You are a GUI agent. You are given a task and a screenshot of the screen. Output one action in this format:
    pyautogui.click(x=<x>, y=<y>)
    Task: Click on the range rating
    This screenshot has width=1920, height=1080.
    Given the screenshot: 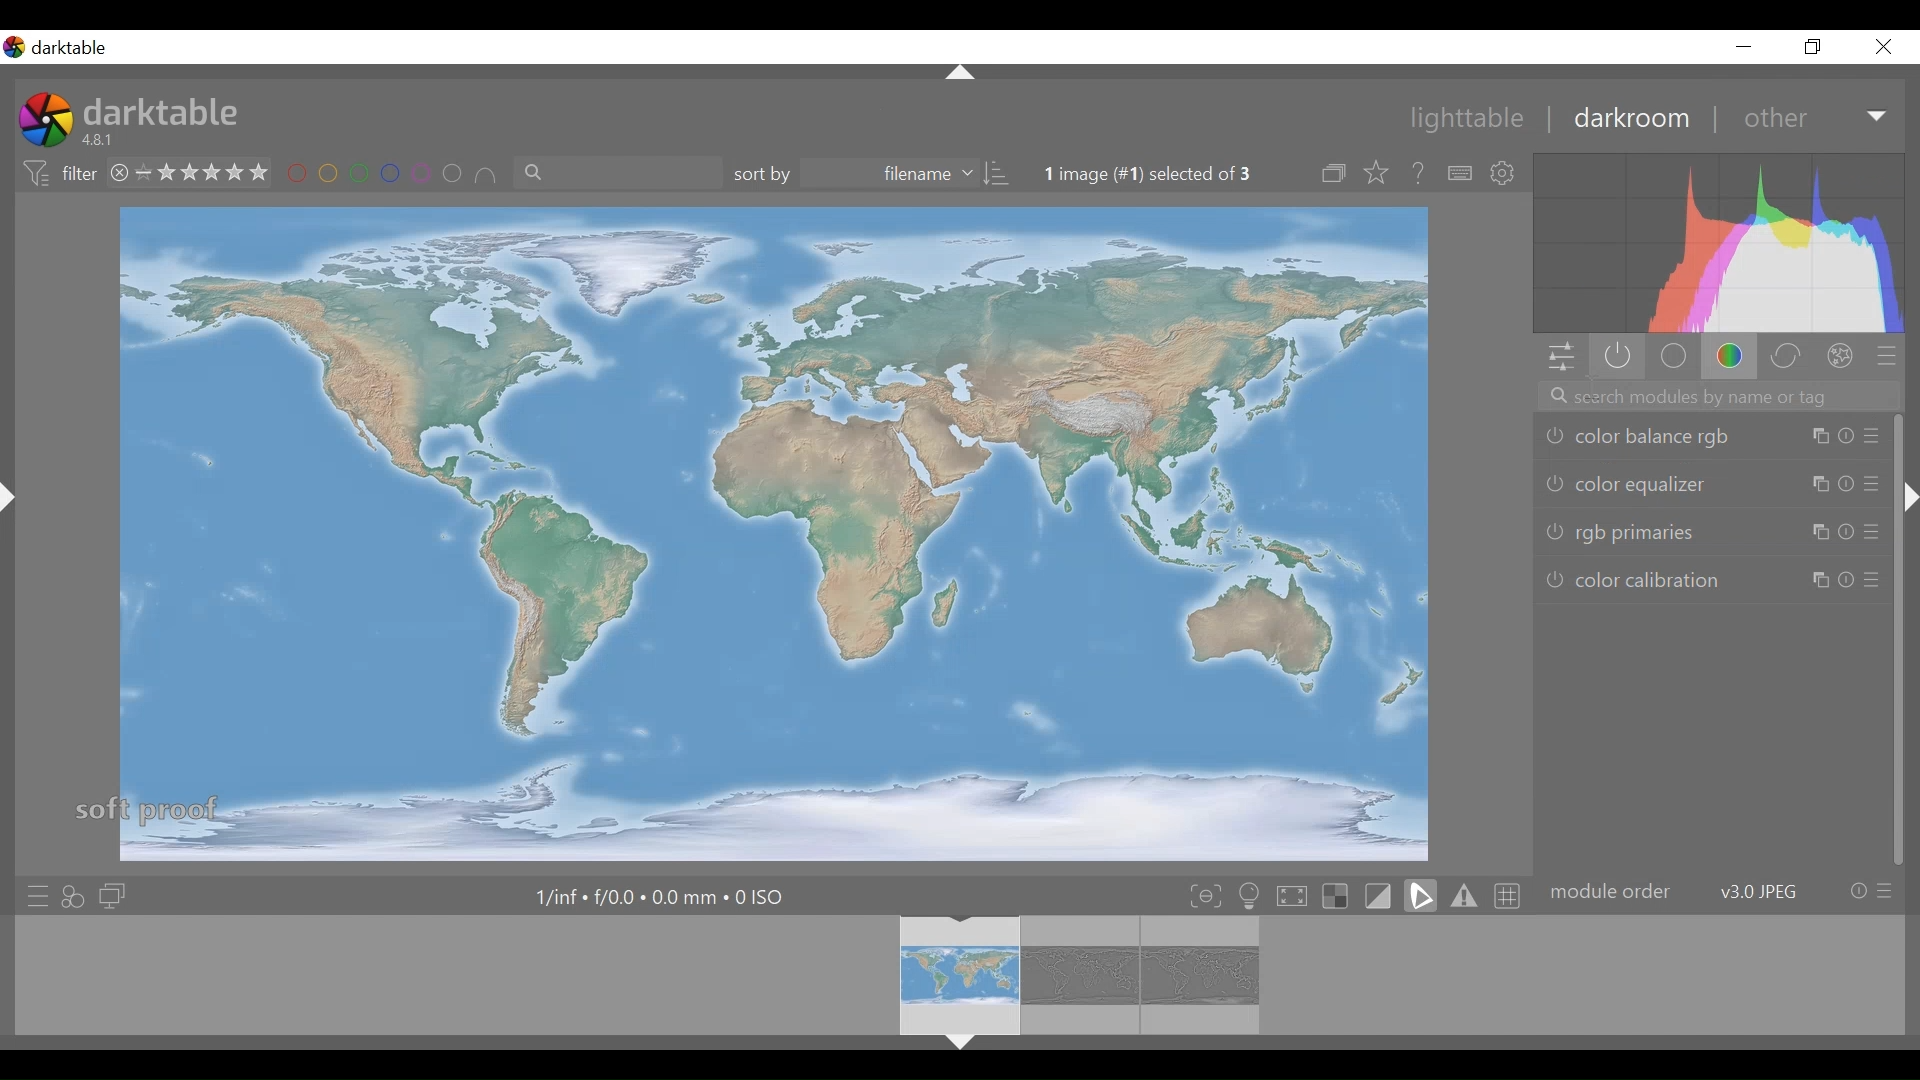 What is the action you would take?
    pyautogui.click(x=190, y=171)
    